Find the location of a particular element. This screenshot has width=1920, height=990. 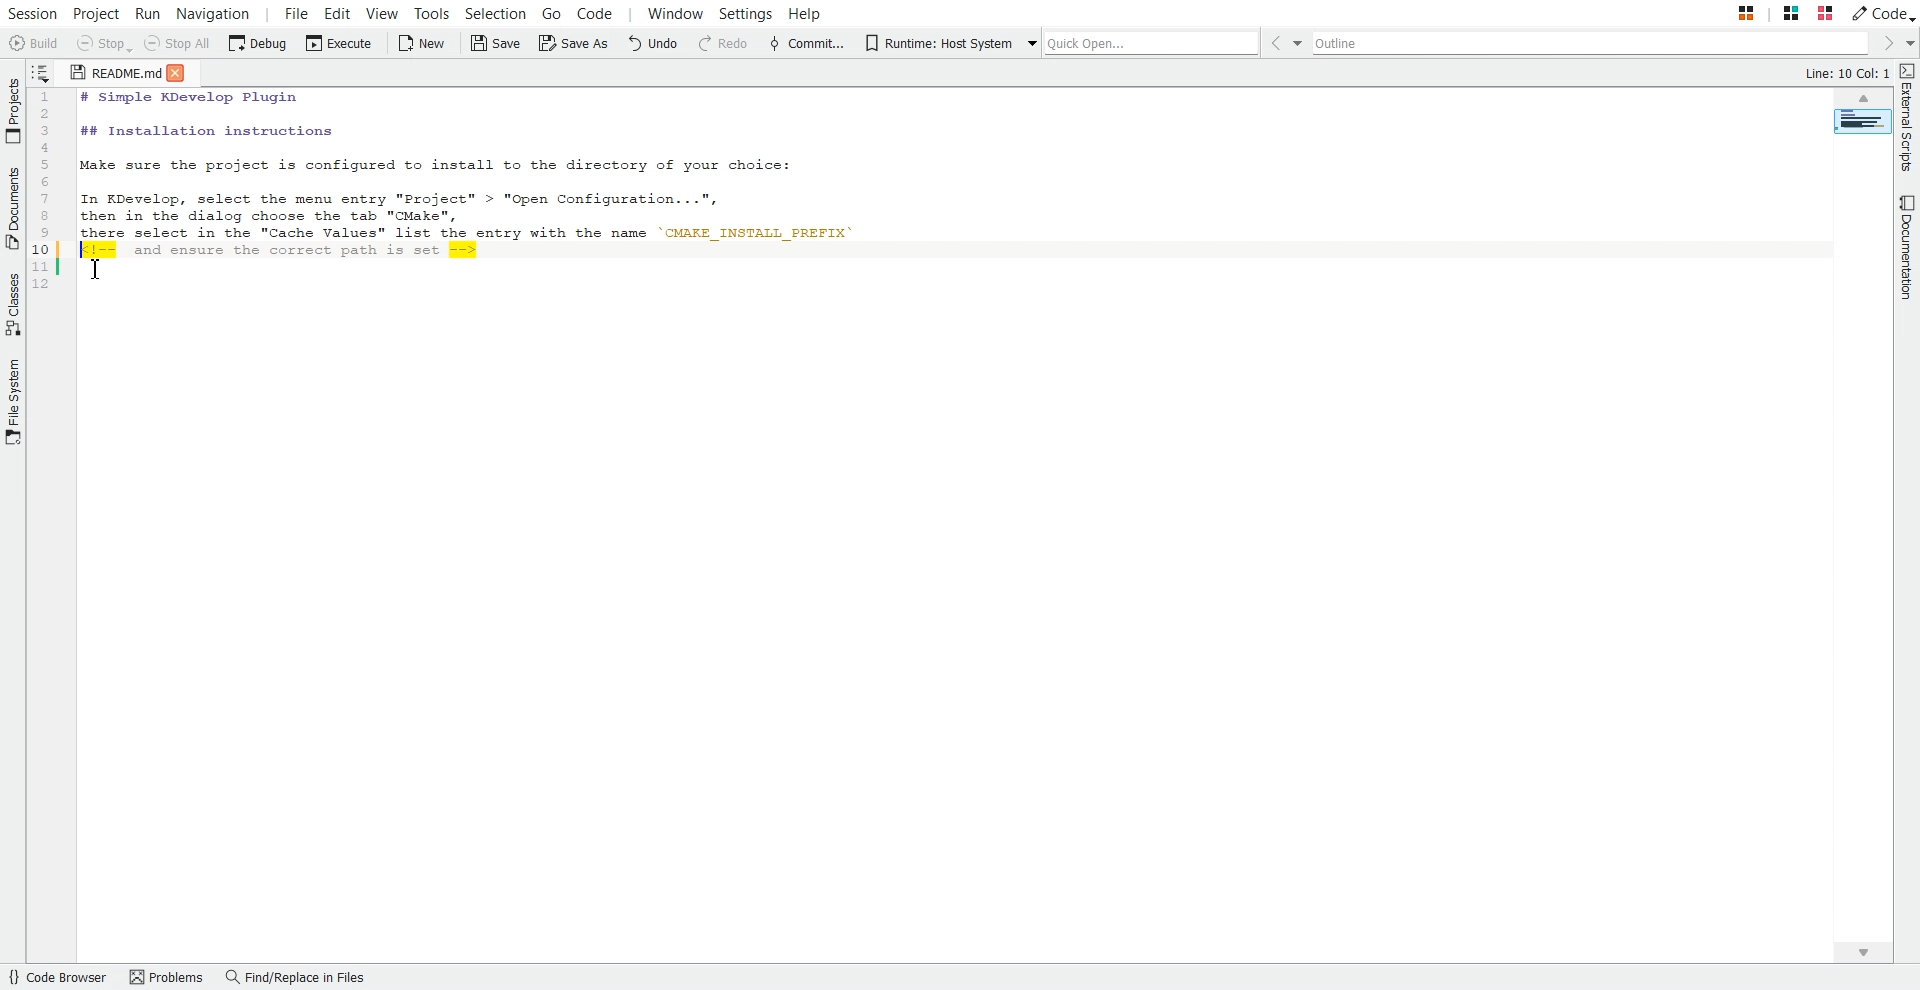

Navigation is located at coordinates (213, 12).